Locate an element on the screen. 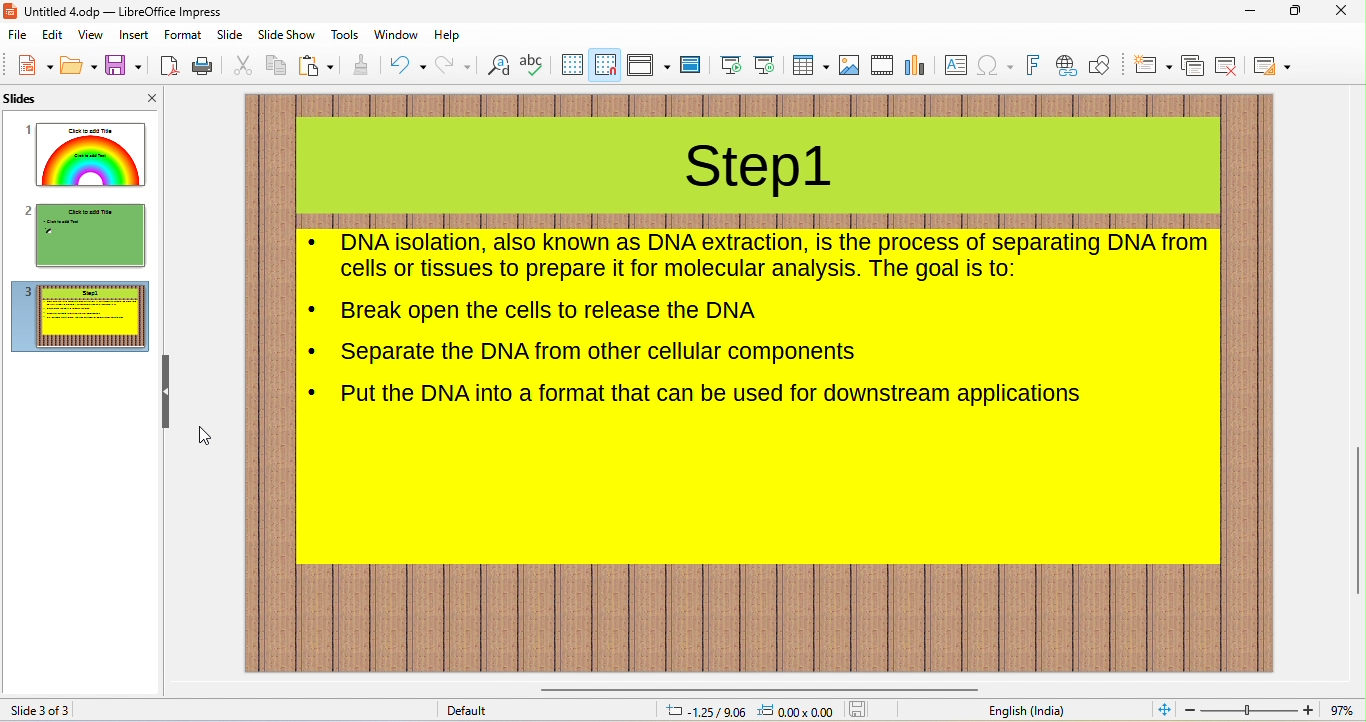 This screenshot has width=1366, height=722. content is located at coordinates (775, 256).